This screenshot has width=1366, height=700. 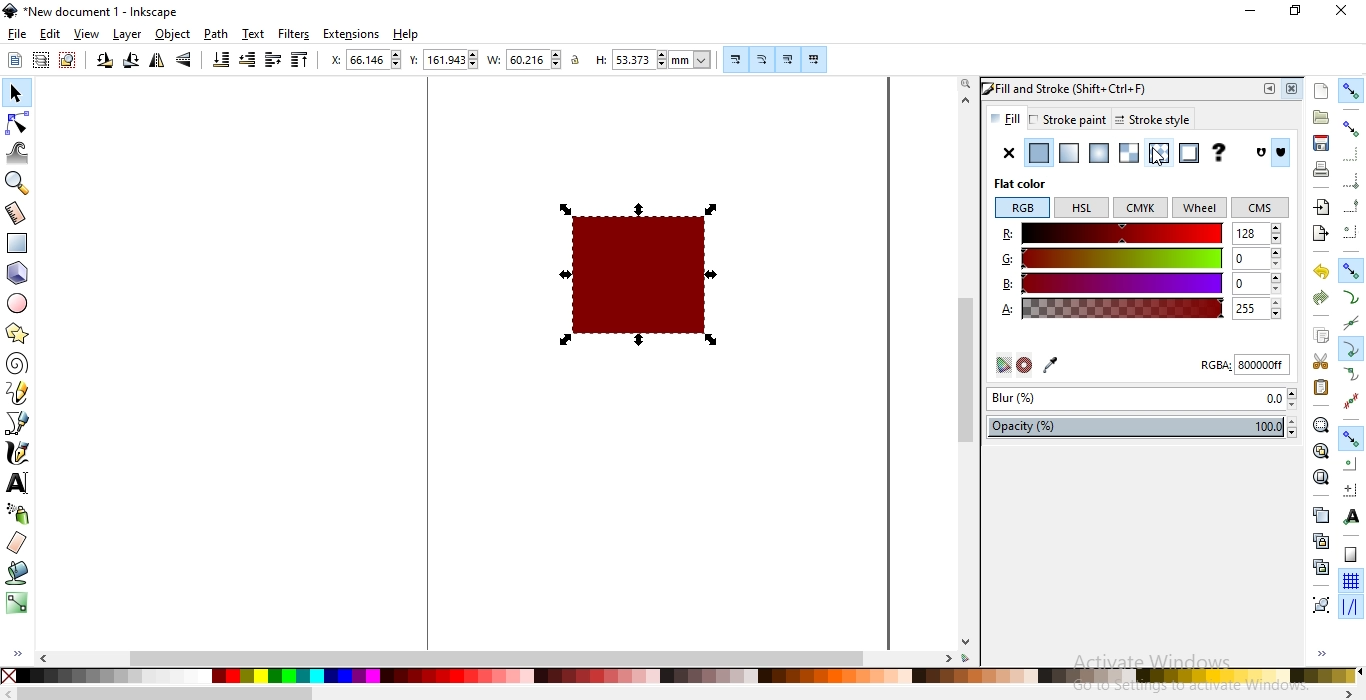 What do you see at coordinates (814, 60) in the screenshot?
I see `move patterns along with objects` at bounding box center [814, 60].